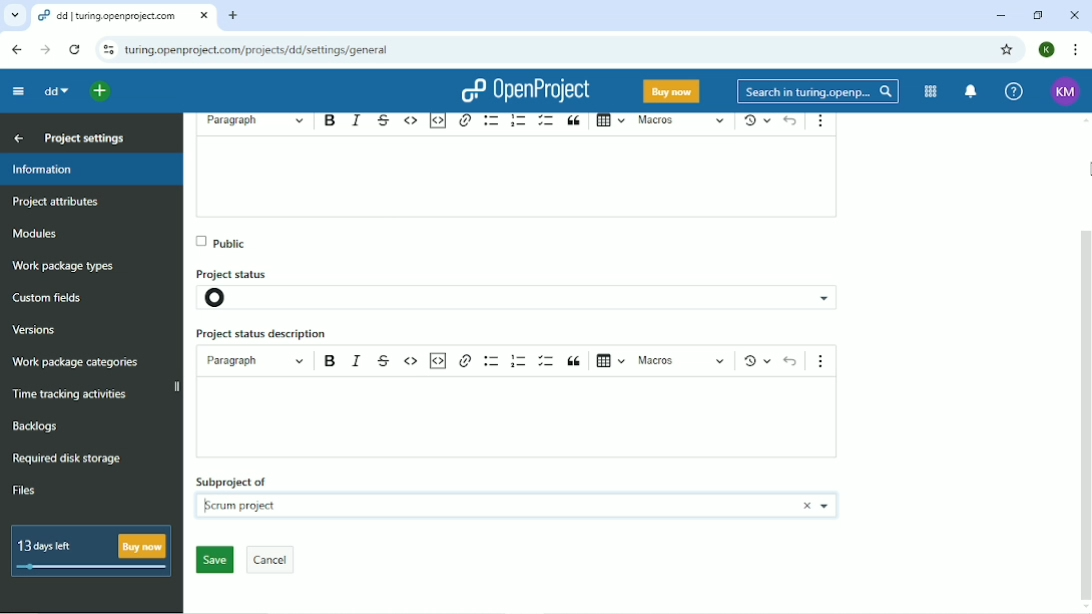 The height and width of the screenshot is (614, 1092). What do you see at coordinates (411, 120) in the screenshot?
I see `Code` at bounding box center [411, 120].